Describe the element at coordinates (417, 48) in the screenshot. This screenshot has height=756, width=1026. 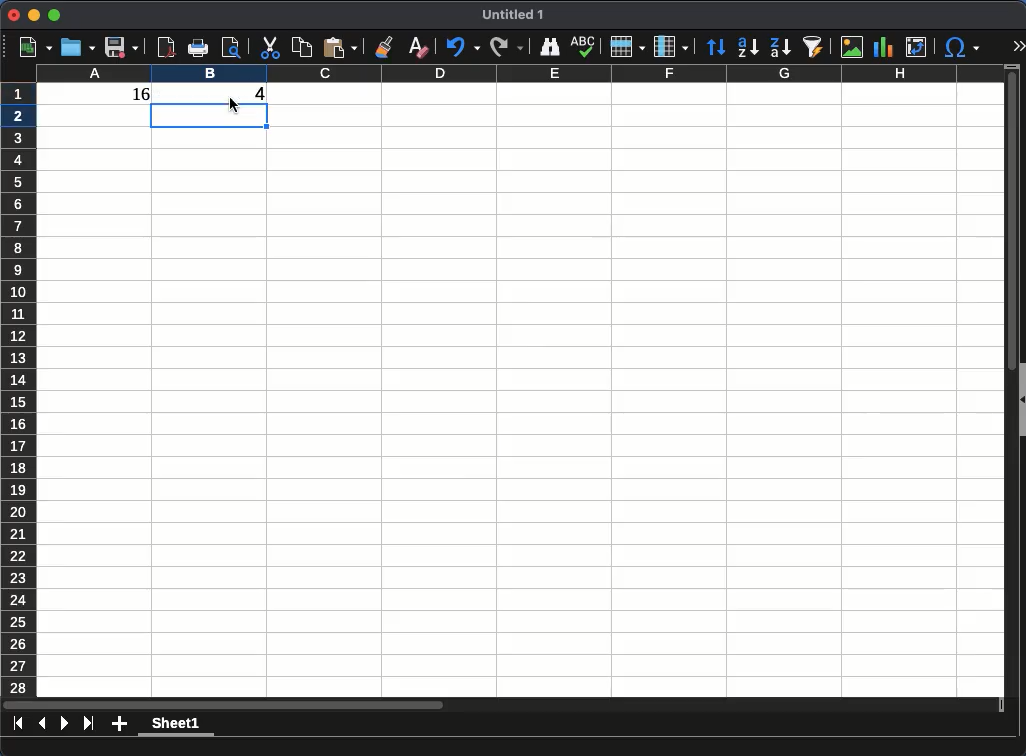
I see `clear formatting` at that location.